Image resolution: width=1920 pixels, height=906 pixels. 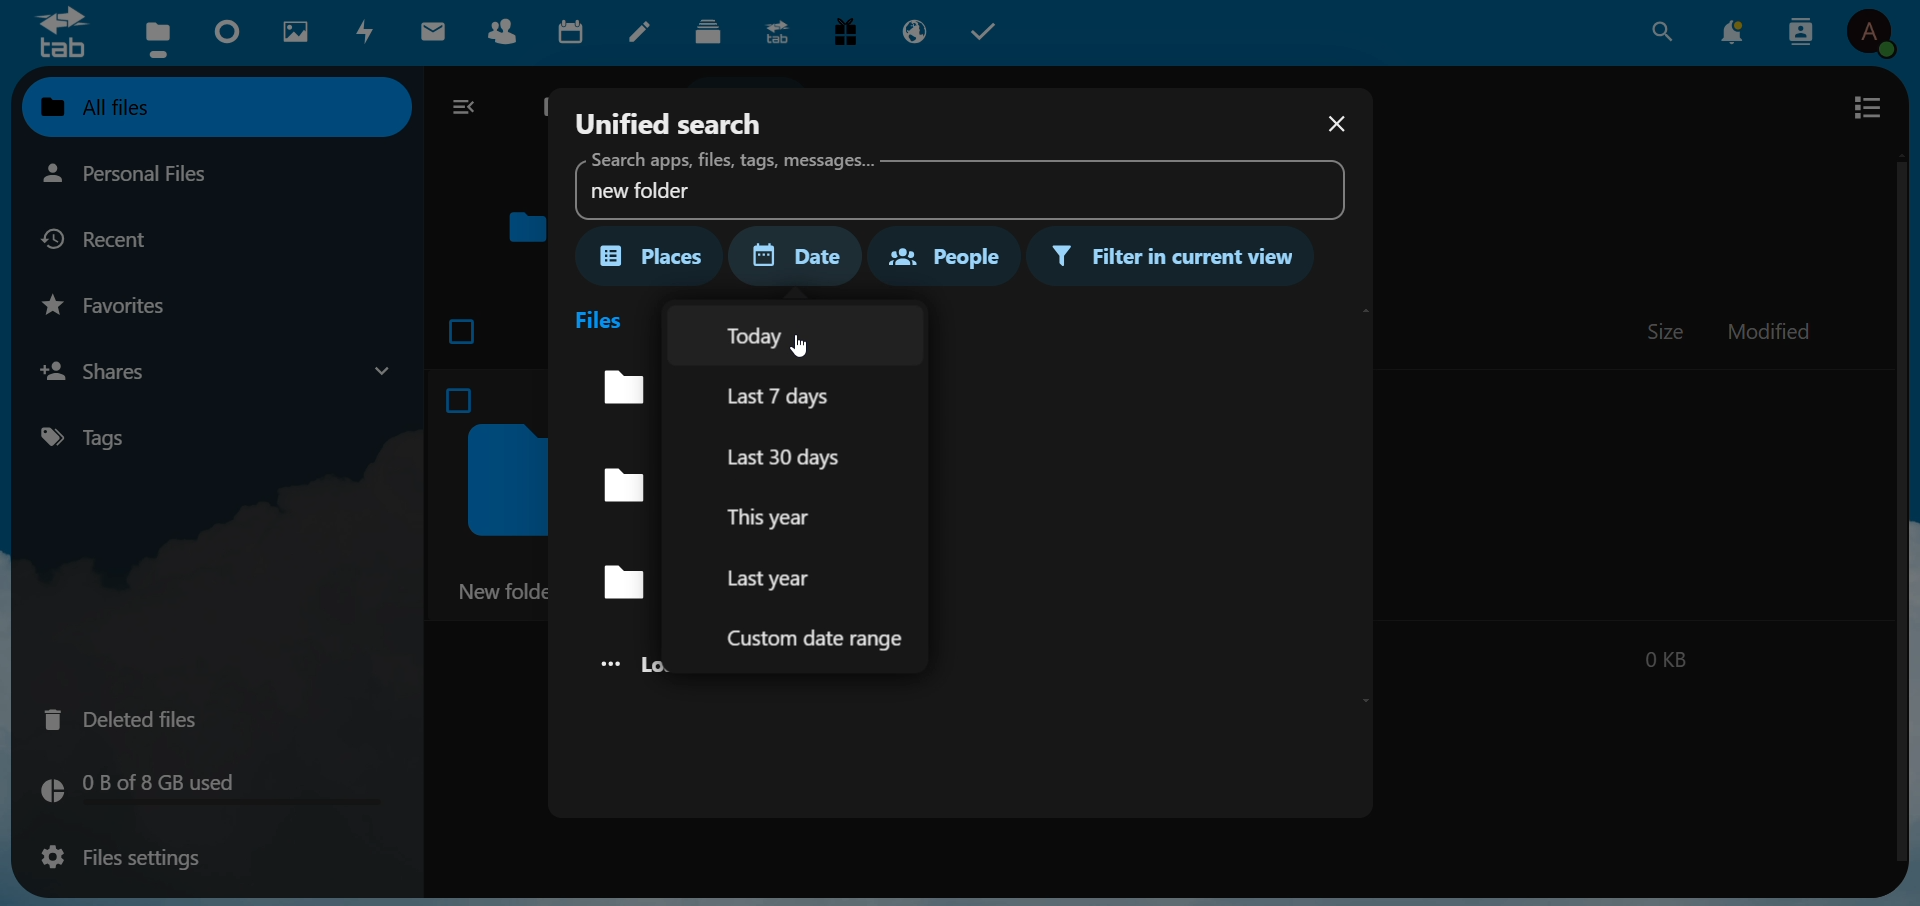 I want to click on user, so click(x=1877, y=35).